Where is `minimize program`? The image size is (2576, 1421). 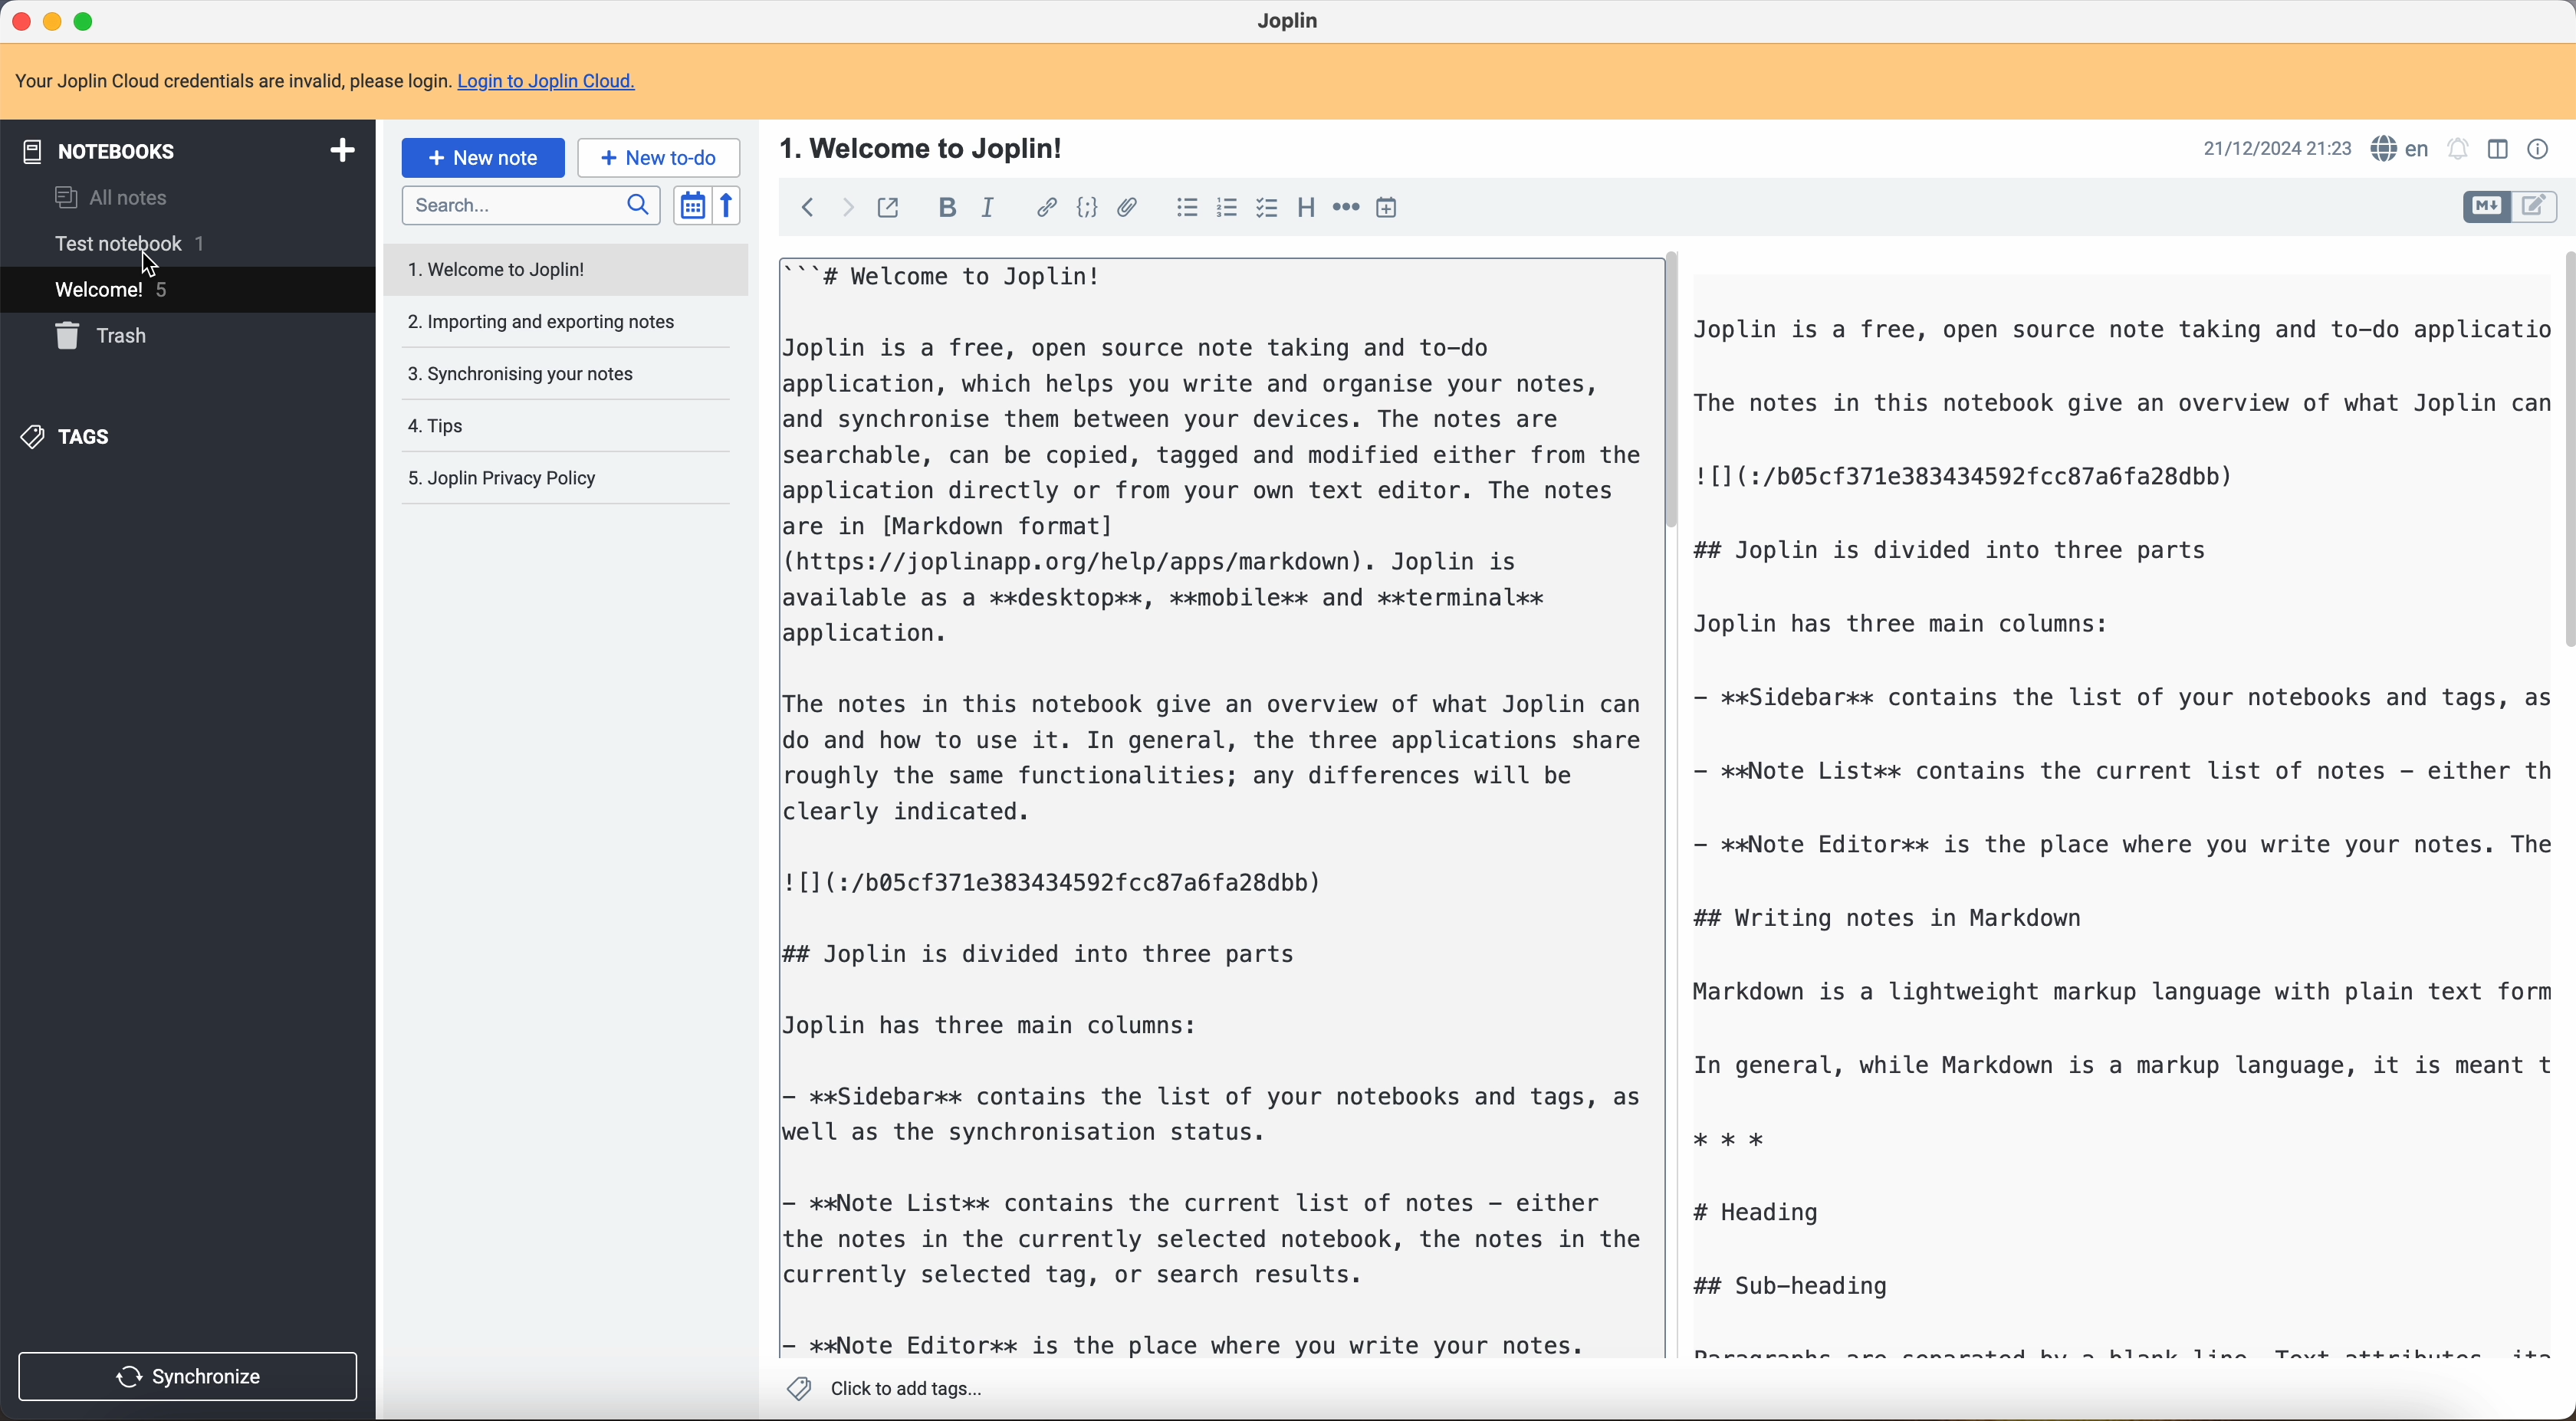
minimize program is located at coordinates (56, 24).